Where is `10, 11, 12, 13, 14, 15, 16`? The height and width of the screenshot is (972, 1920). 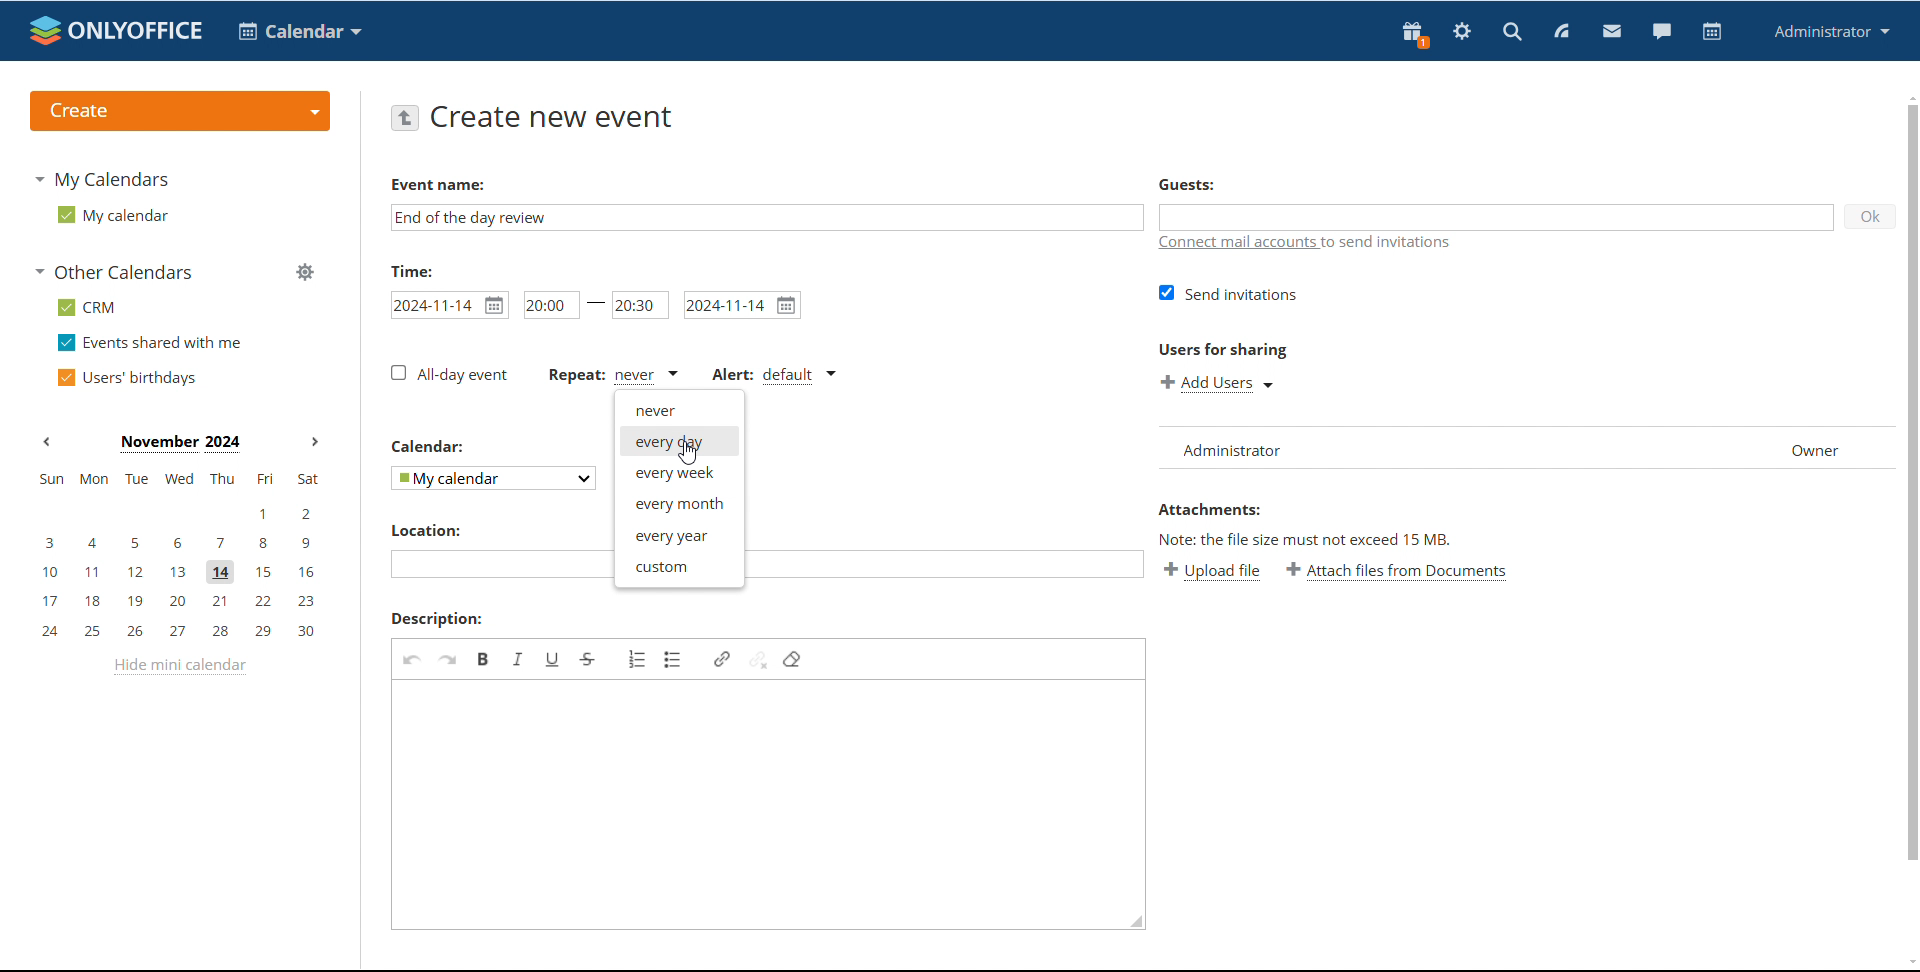 10, 11, 12, 13, 14, 15, 16 is located at coordinates (183, 573).